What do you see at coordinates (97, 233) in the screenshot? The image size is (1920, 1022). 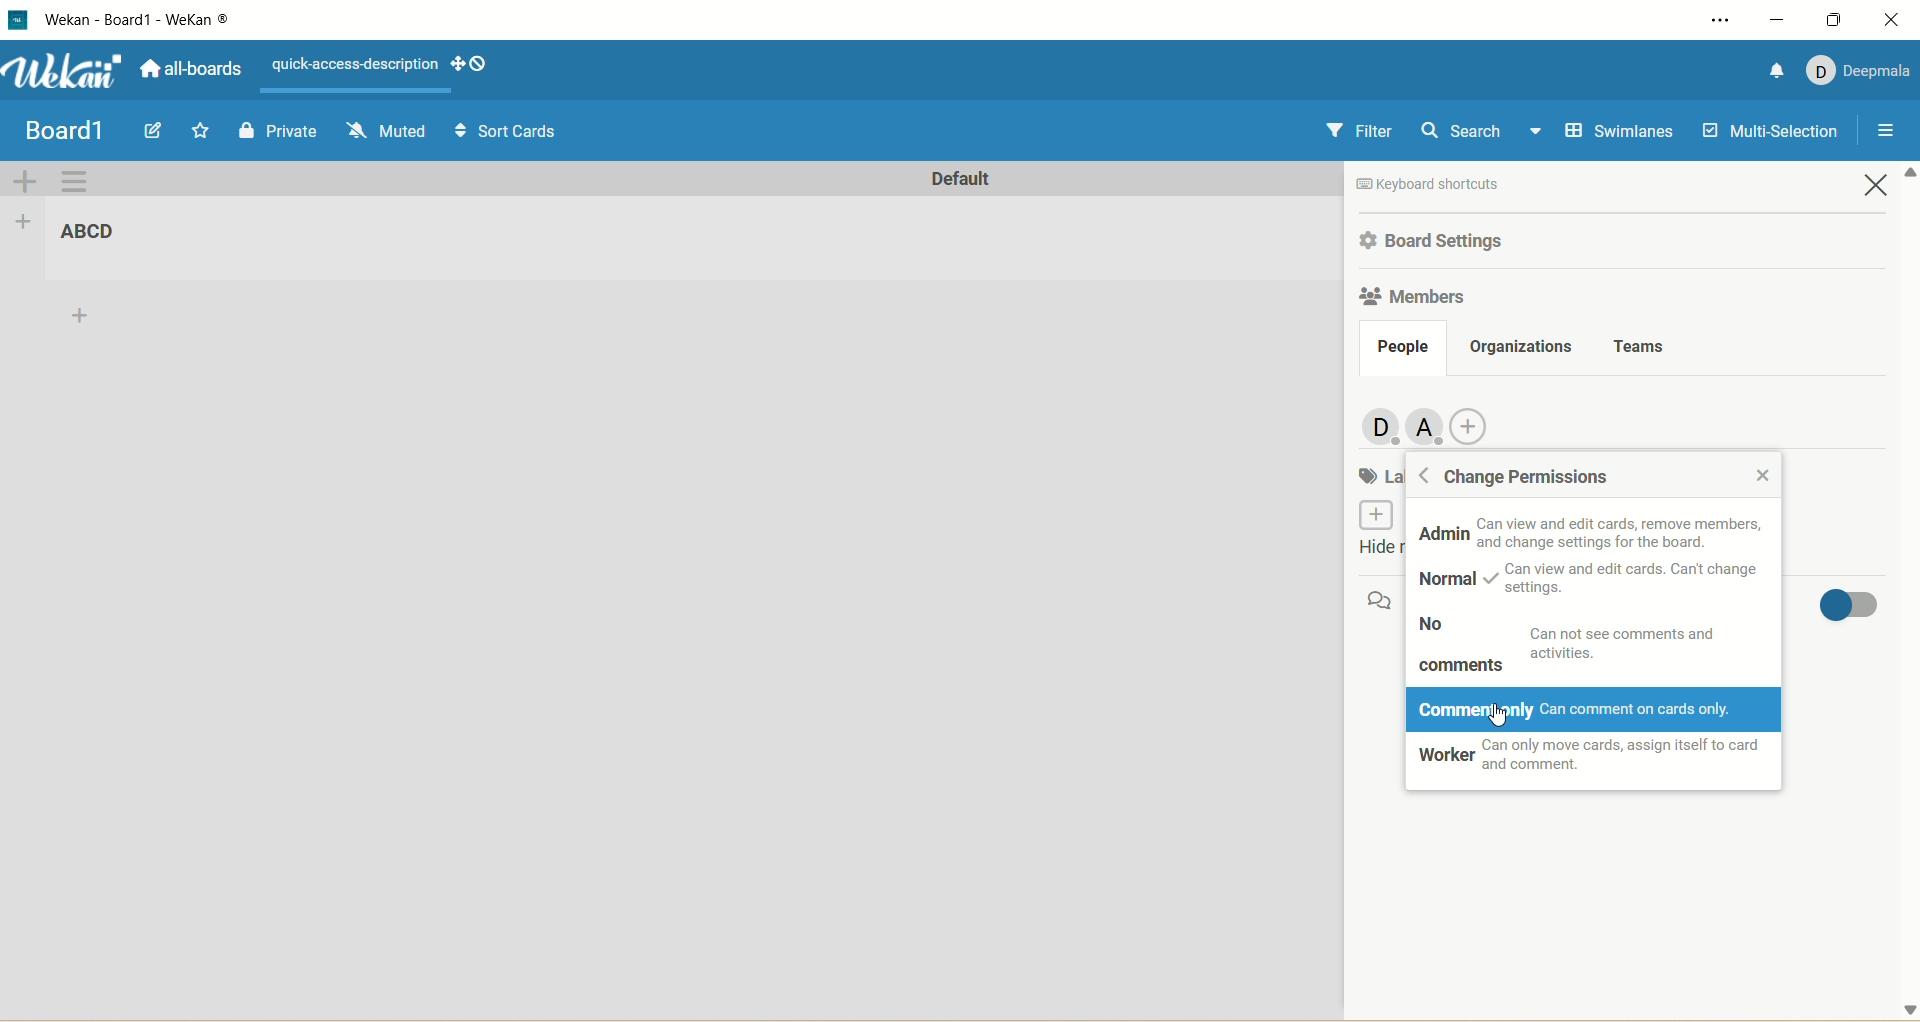 I see `title` at bounding box center [97, 233].